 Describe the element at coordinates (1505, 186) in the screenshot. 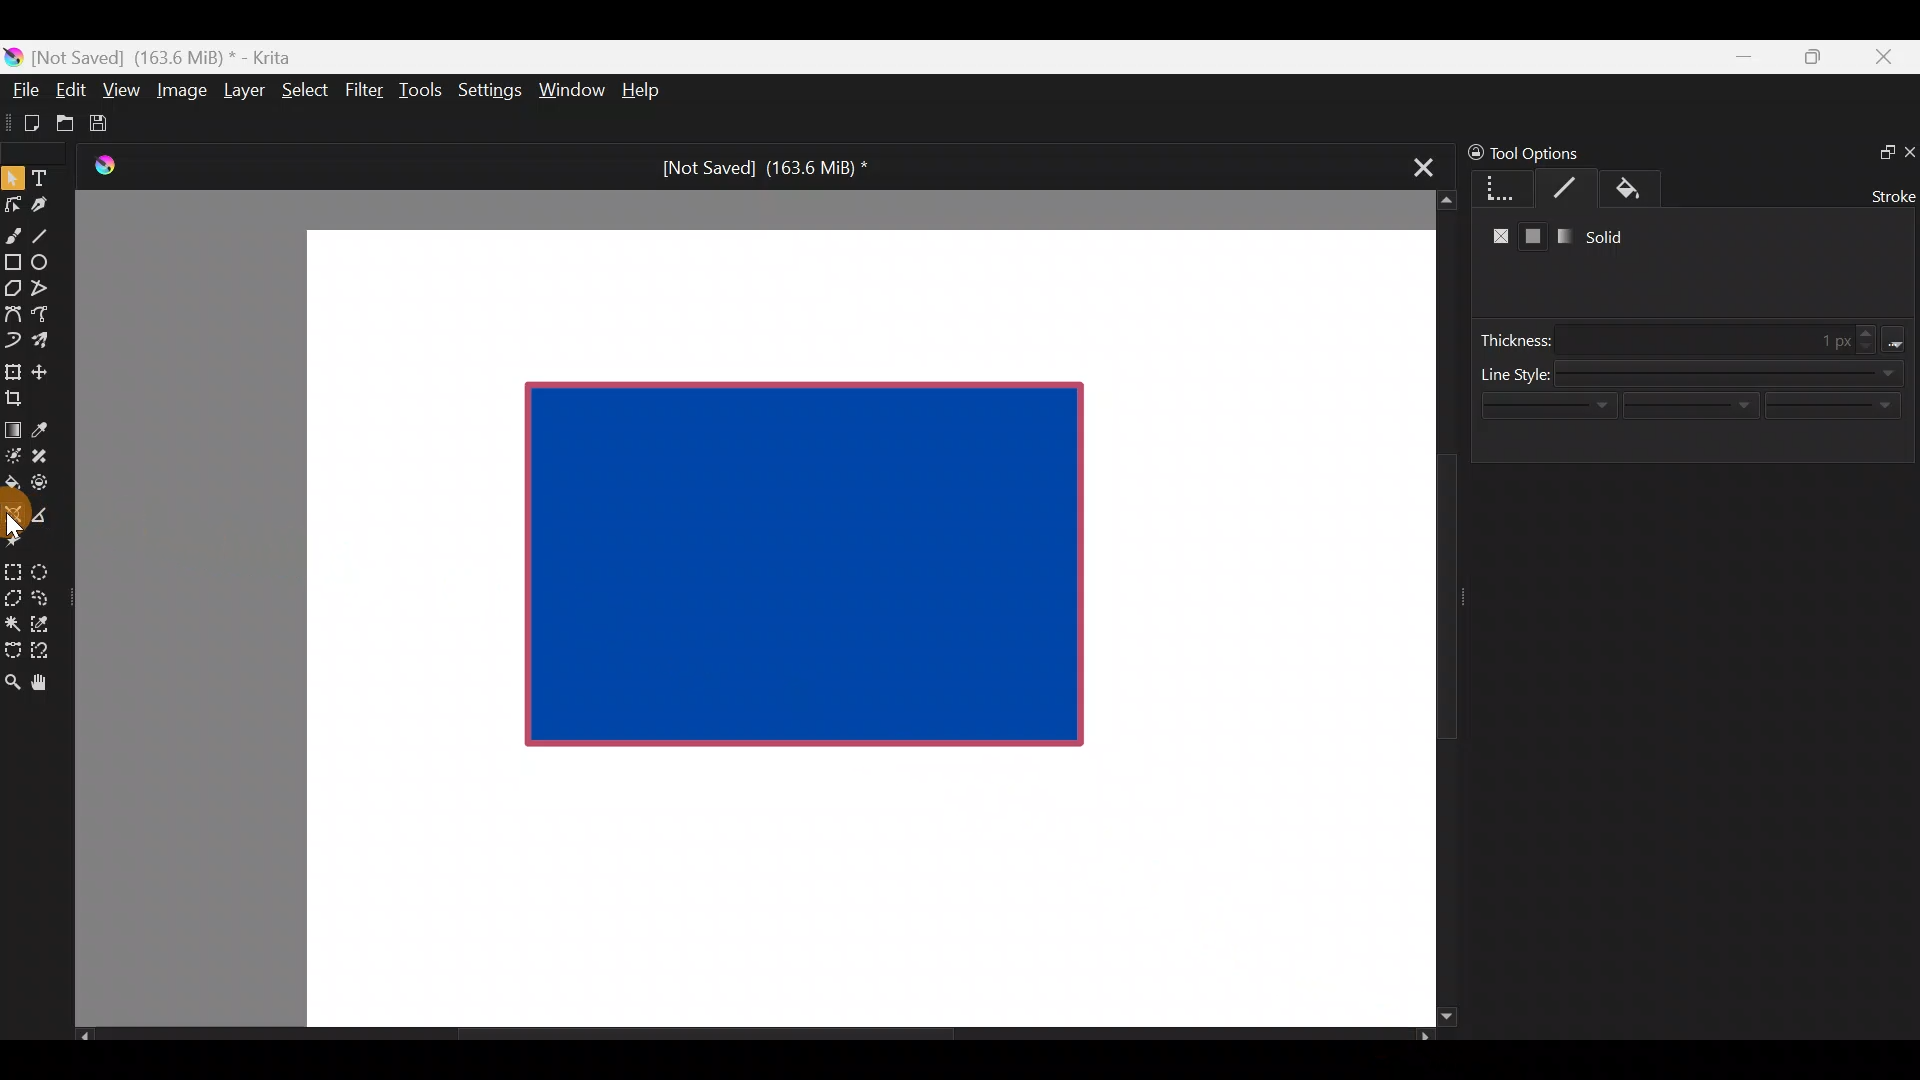

I see `Geometry` at that location.